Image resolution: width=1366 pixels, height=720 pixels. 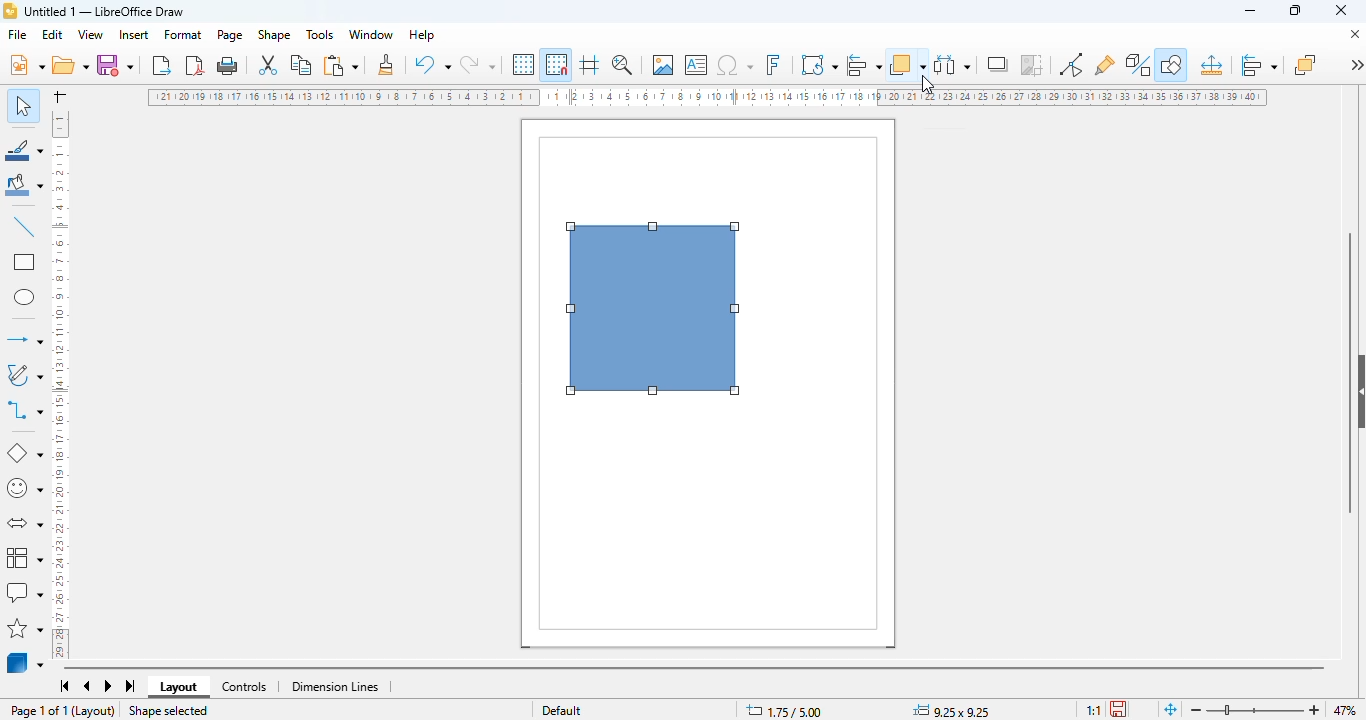 What do you see at coordinates (1305, 64) in the screenshot?
I see `bring to front` at bounding box center [1305, 64].